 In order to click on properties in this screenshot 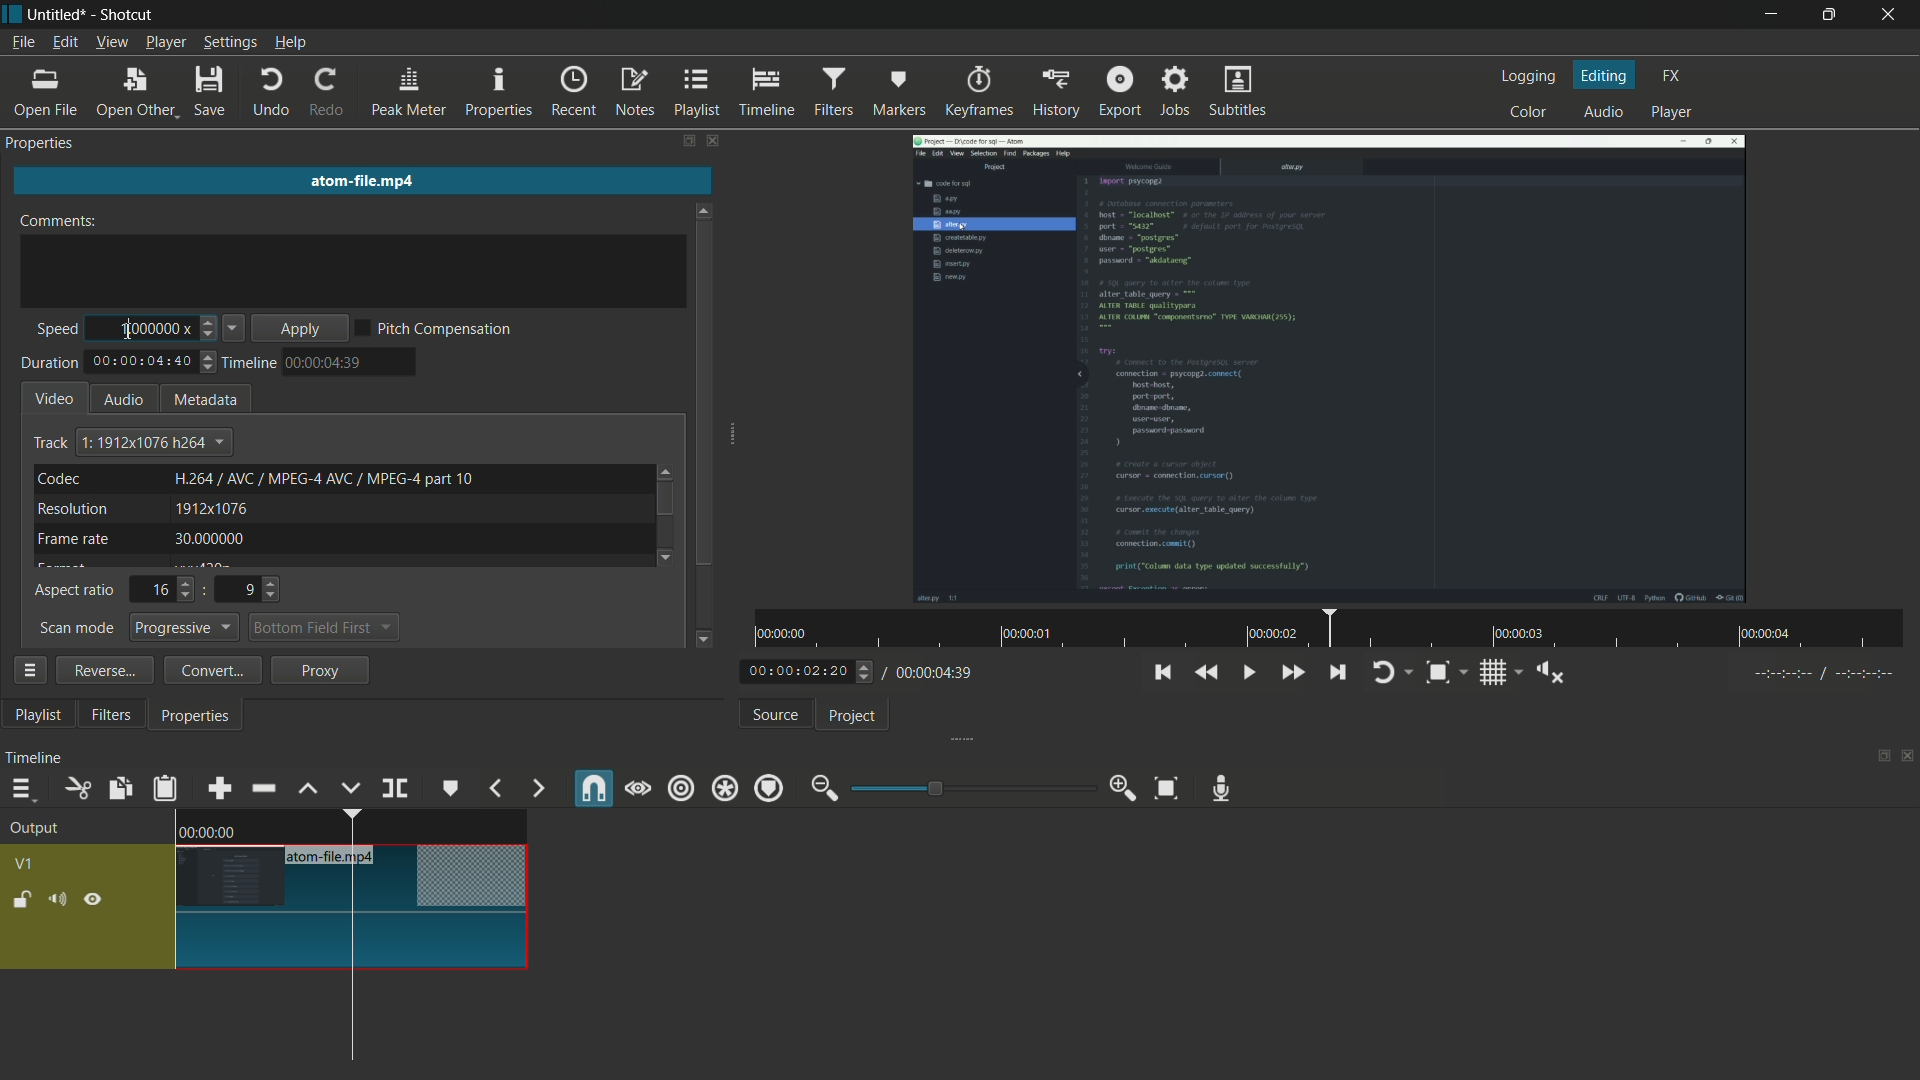, I will do `click(199, 715)`.